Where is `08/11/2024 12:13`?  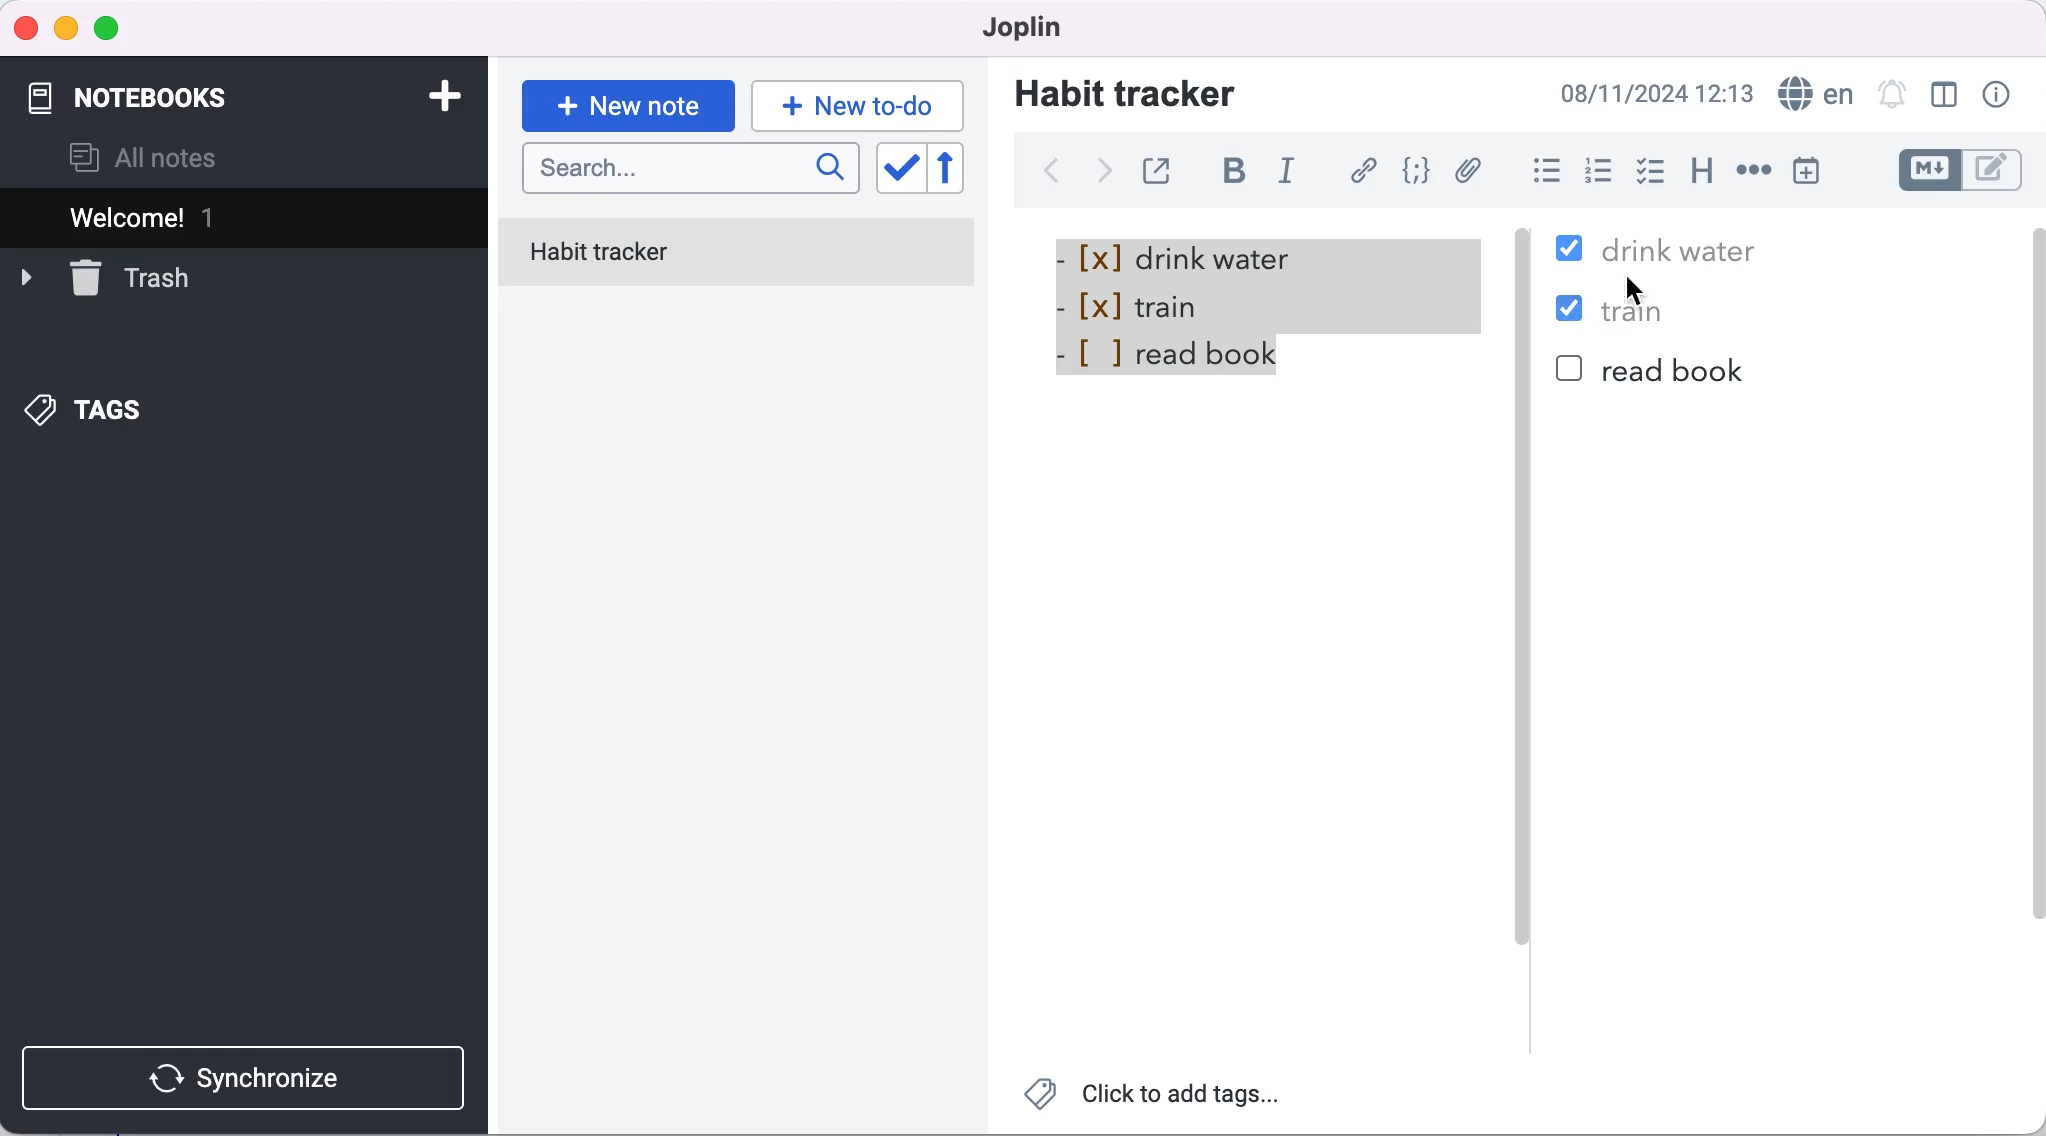 08/11/2024 12:13 is located at coordinates (1651, 93).